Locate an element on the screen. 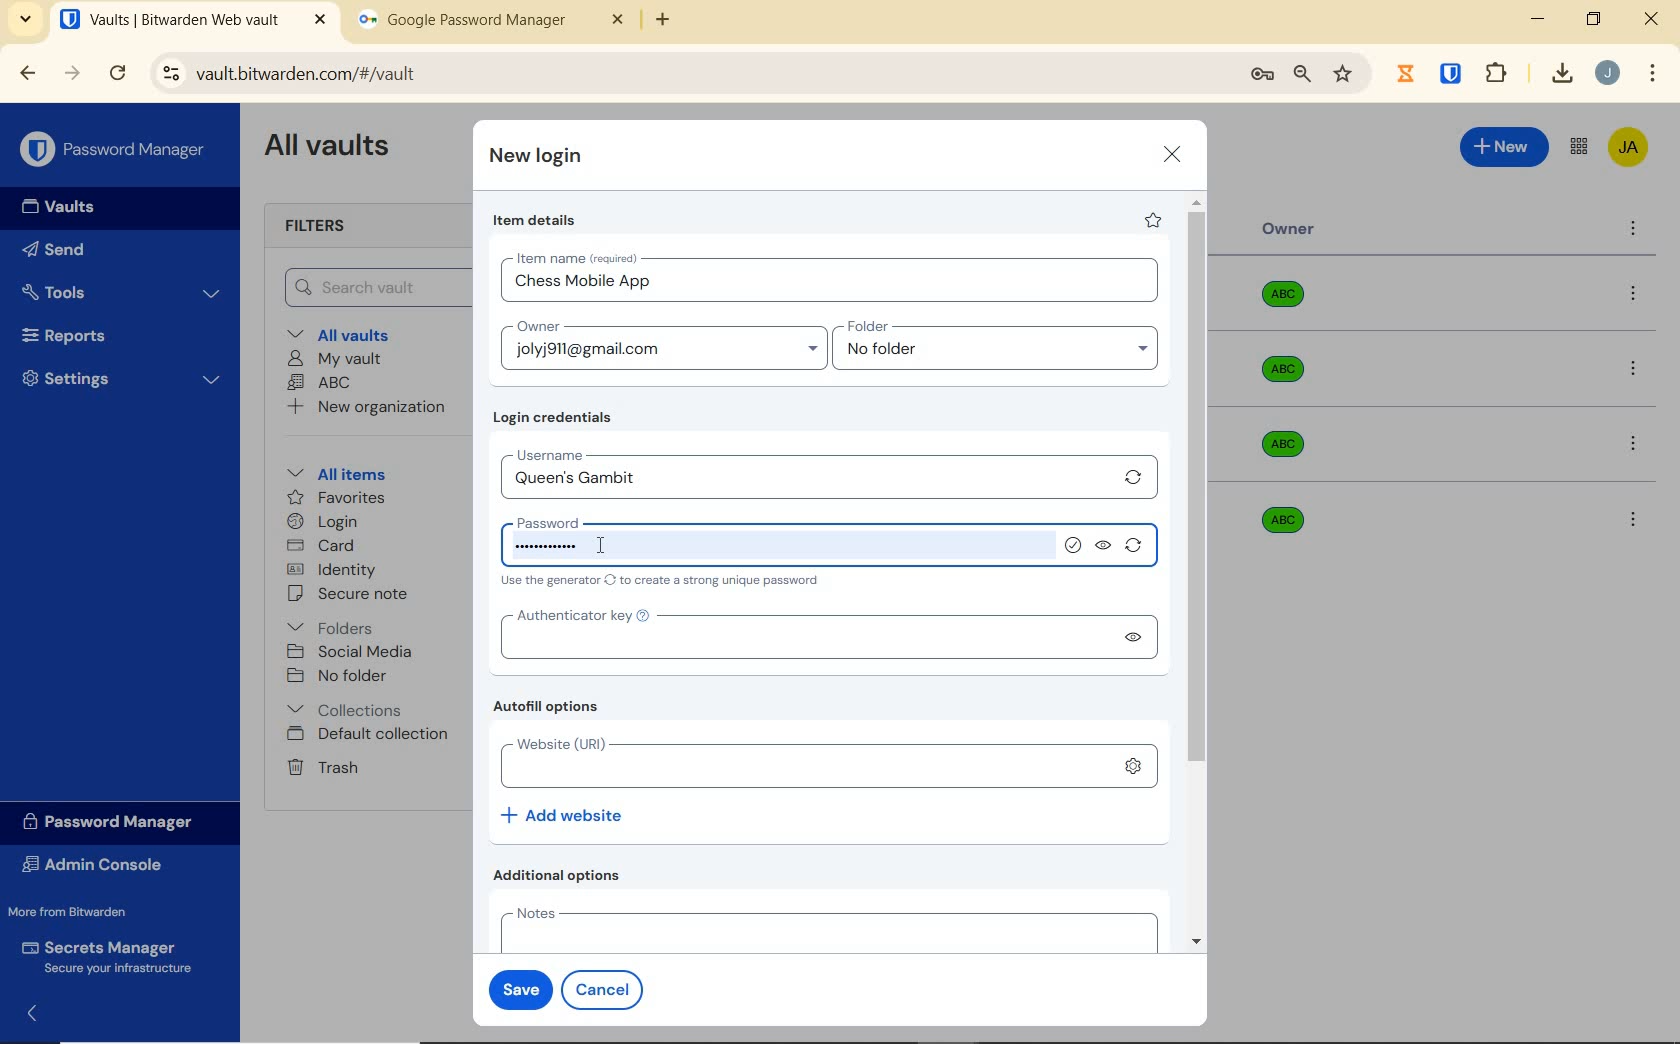 The width and height of the screenshot is (1680, 1044). unhide is located at coordinates (1105, 547).